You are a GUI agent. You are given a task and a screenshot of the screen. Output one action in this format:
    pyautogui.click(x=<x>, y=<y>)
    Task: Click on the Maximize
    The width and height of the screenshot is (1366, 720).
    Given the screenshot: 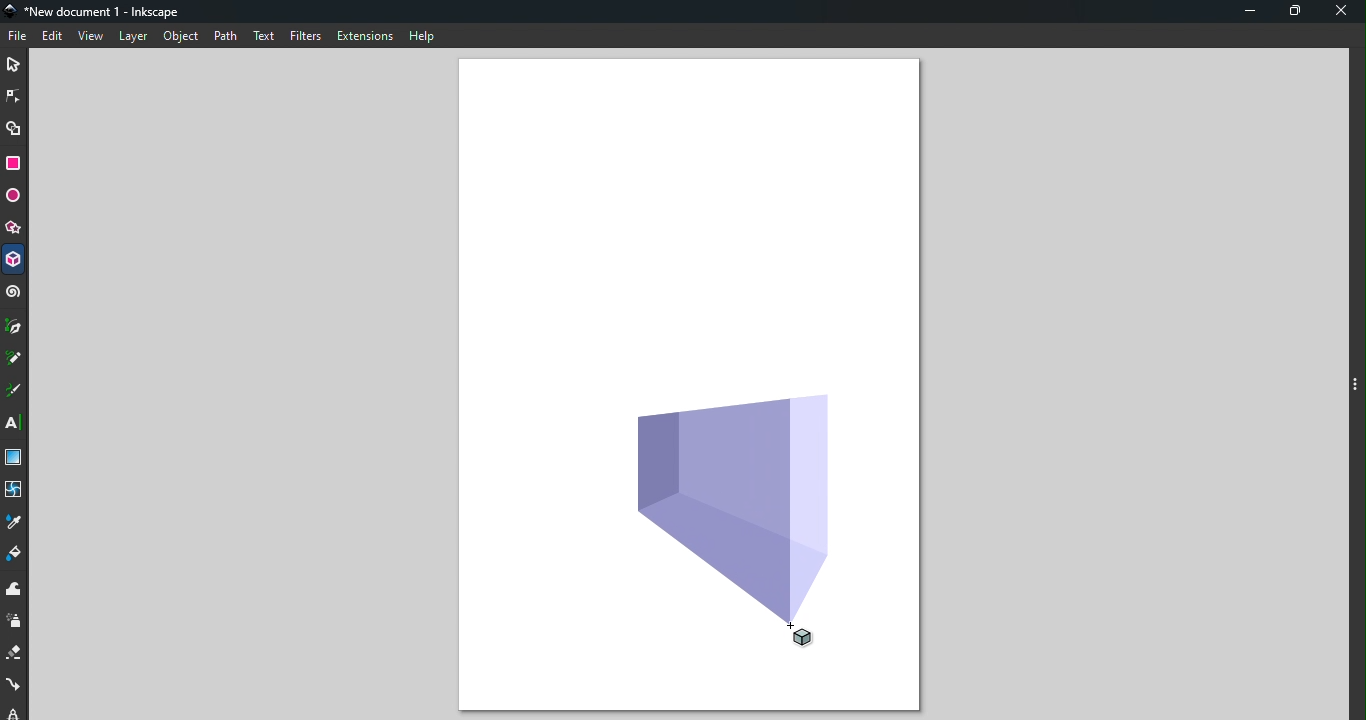 What is the action you would take?
    pyautogui.click(x=1295, y=14)
    